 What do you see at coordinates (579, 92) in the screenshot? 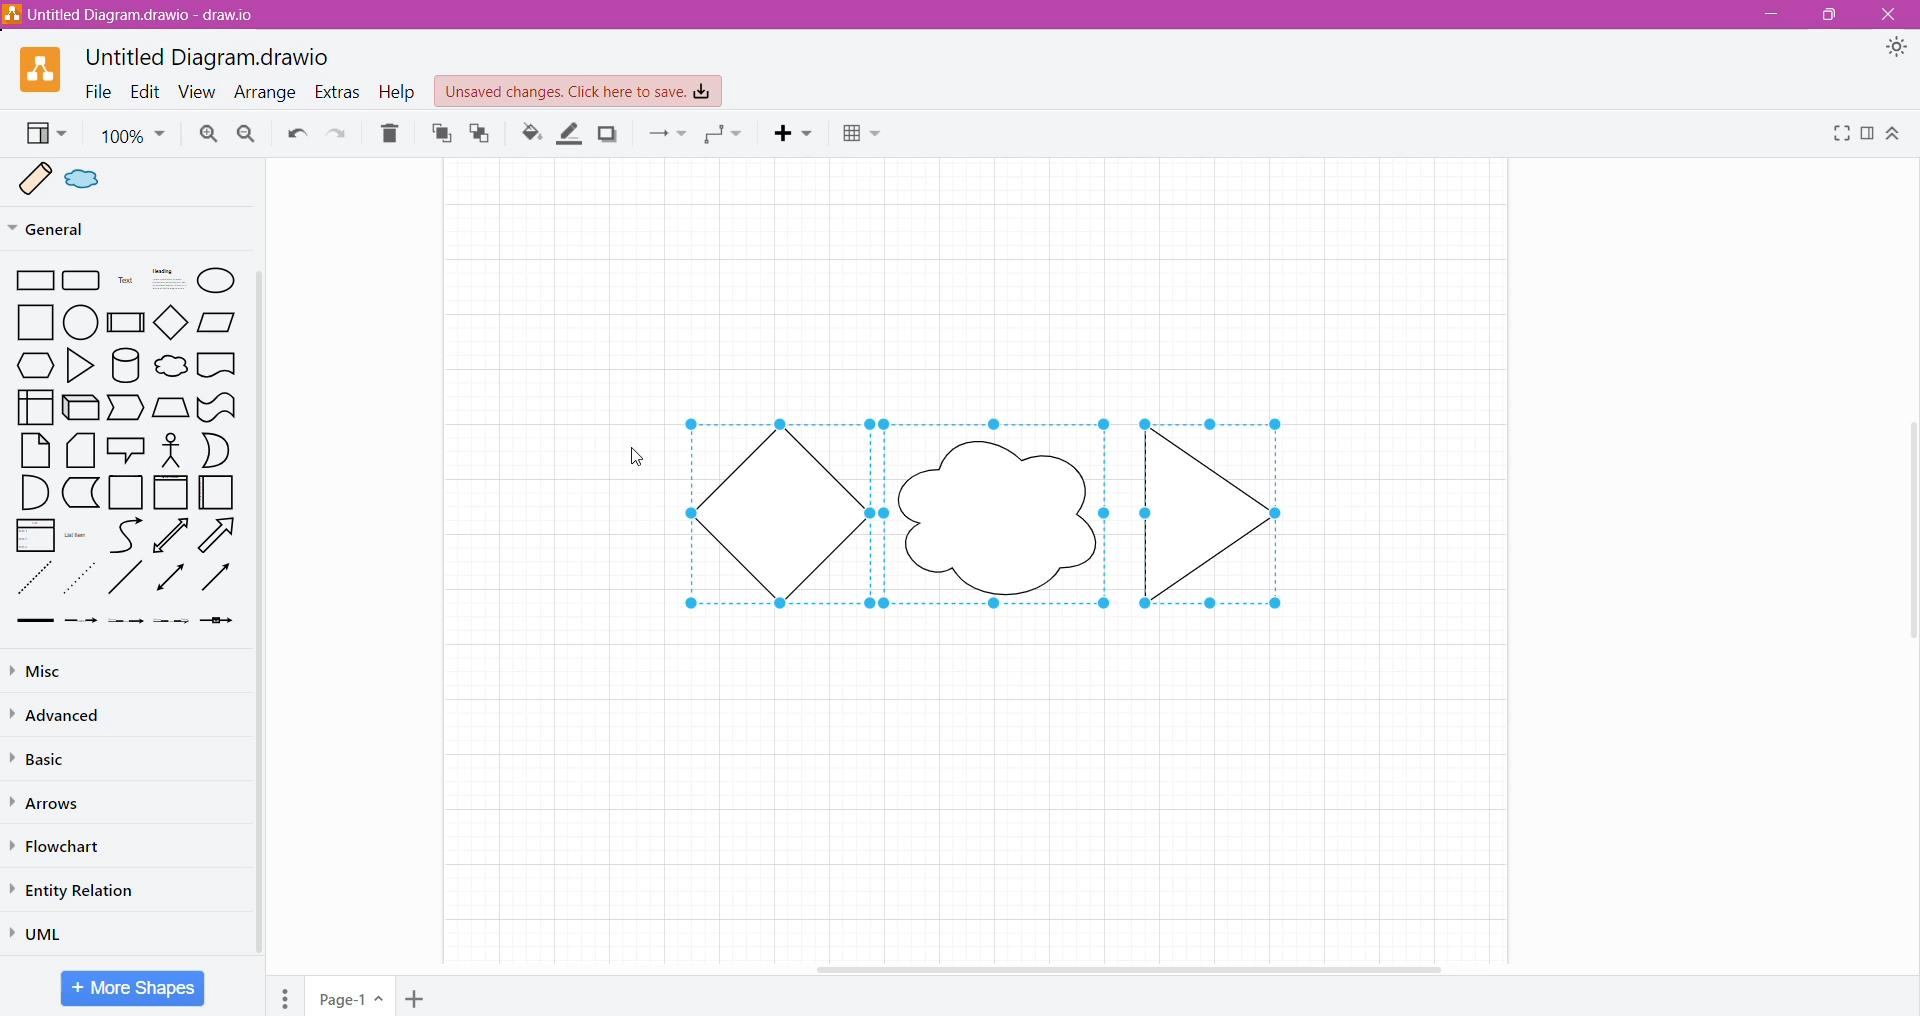
I see `Unsaved Changes. Click here to save` at bounding box center [579, 92].